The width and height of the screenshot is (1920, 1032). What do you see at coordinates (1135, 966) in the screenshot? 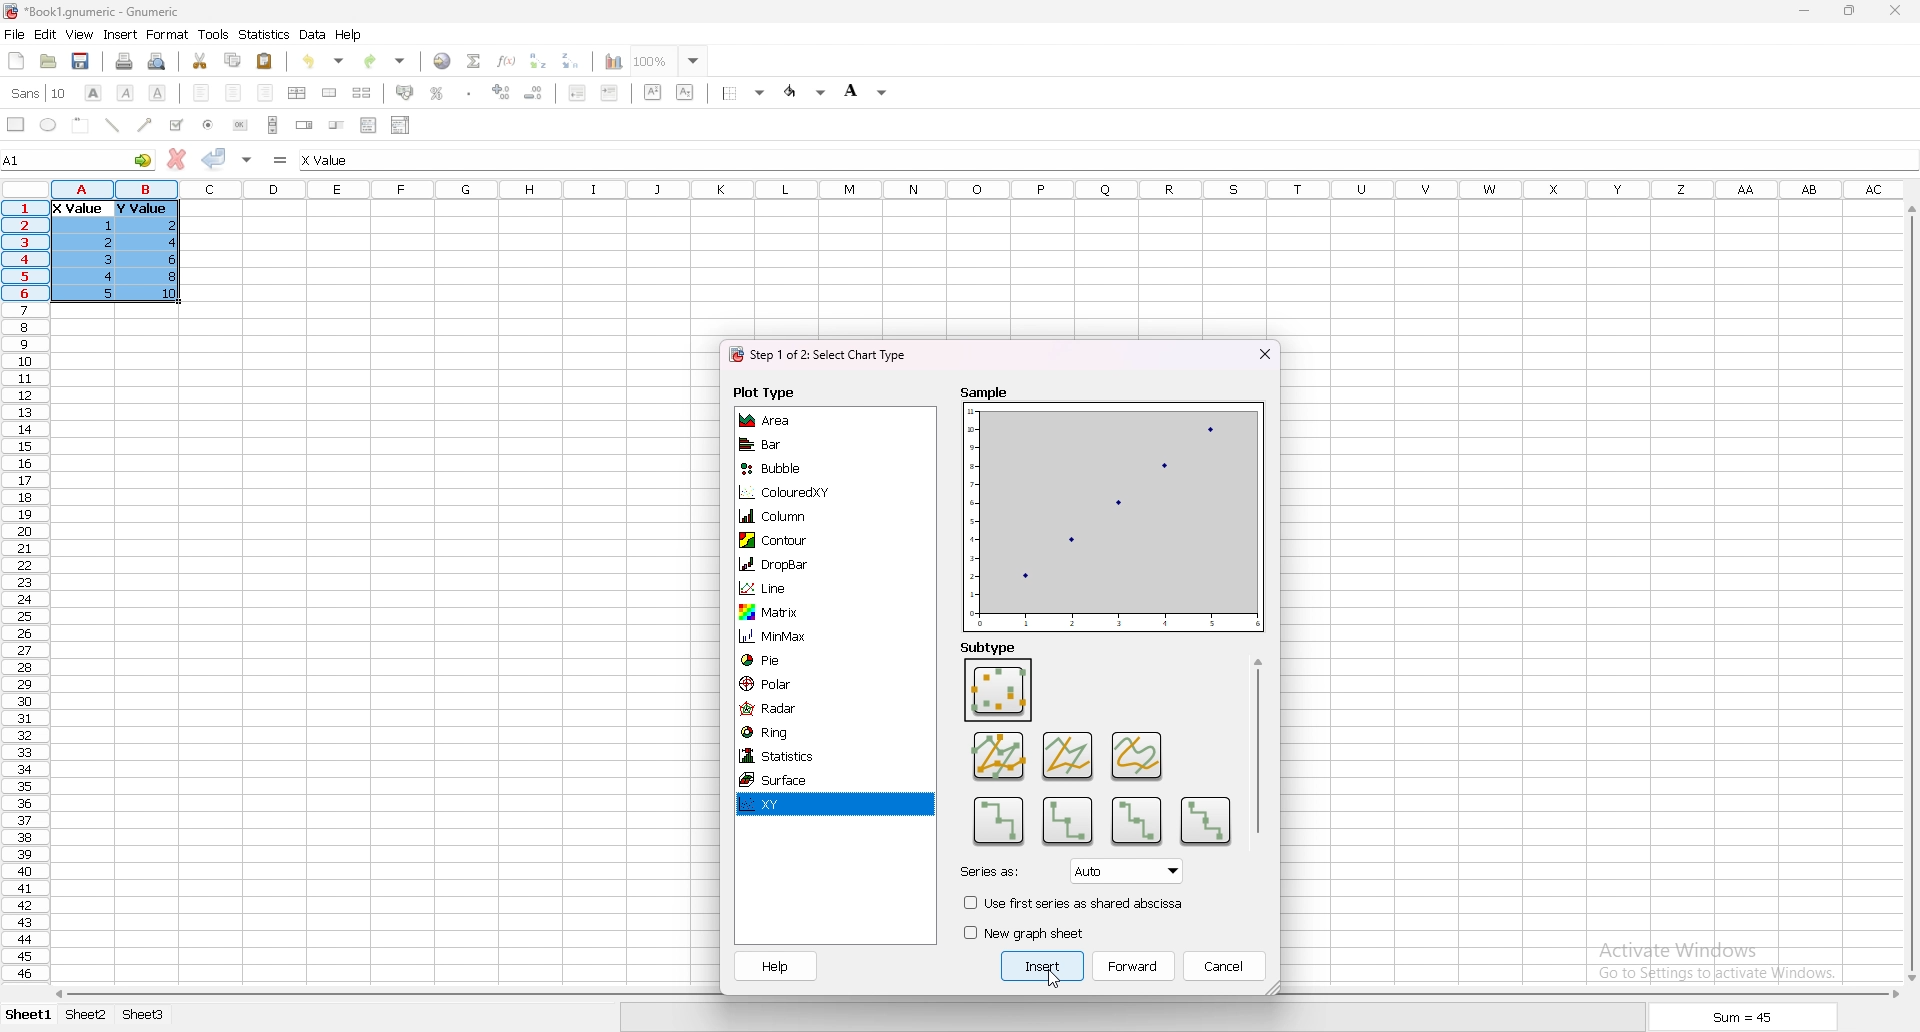
I see `forward` at bounding box center [1135, 966].